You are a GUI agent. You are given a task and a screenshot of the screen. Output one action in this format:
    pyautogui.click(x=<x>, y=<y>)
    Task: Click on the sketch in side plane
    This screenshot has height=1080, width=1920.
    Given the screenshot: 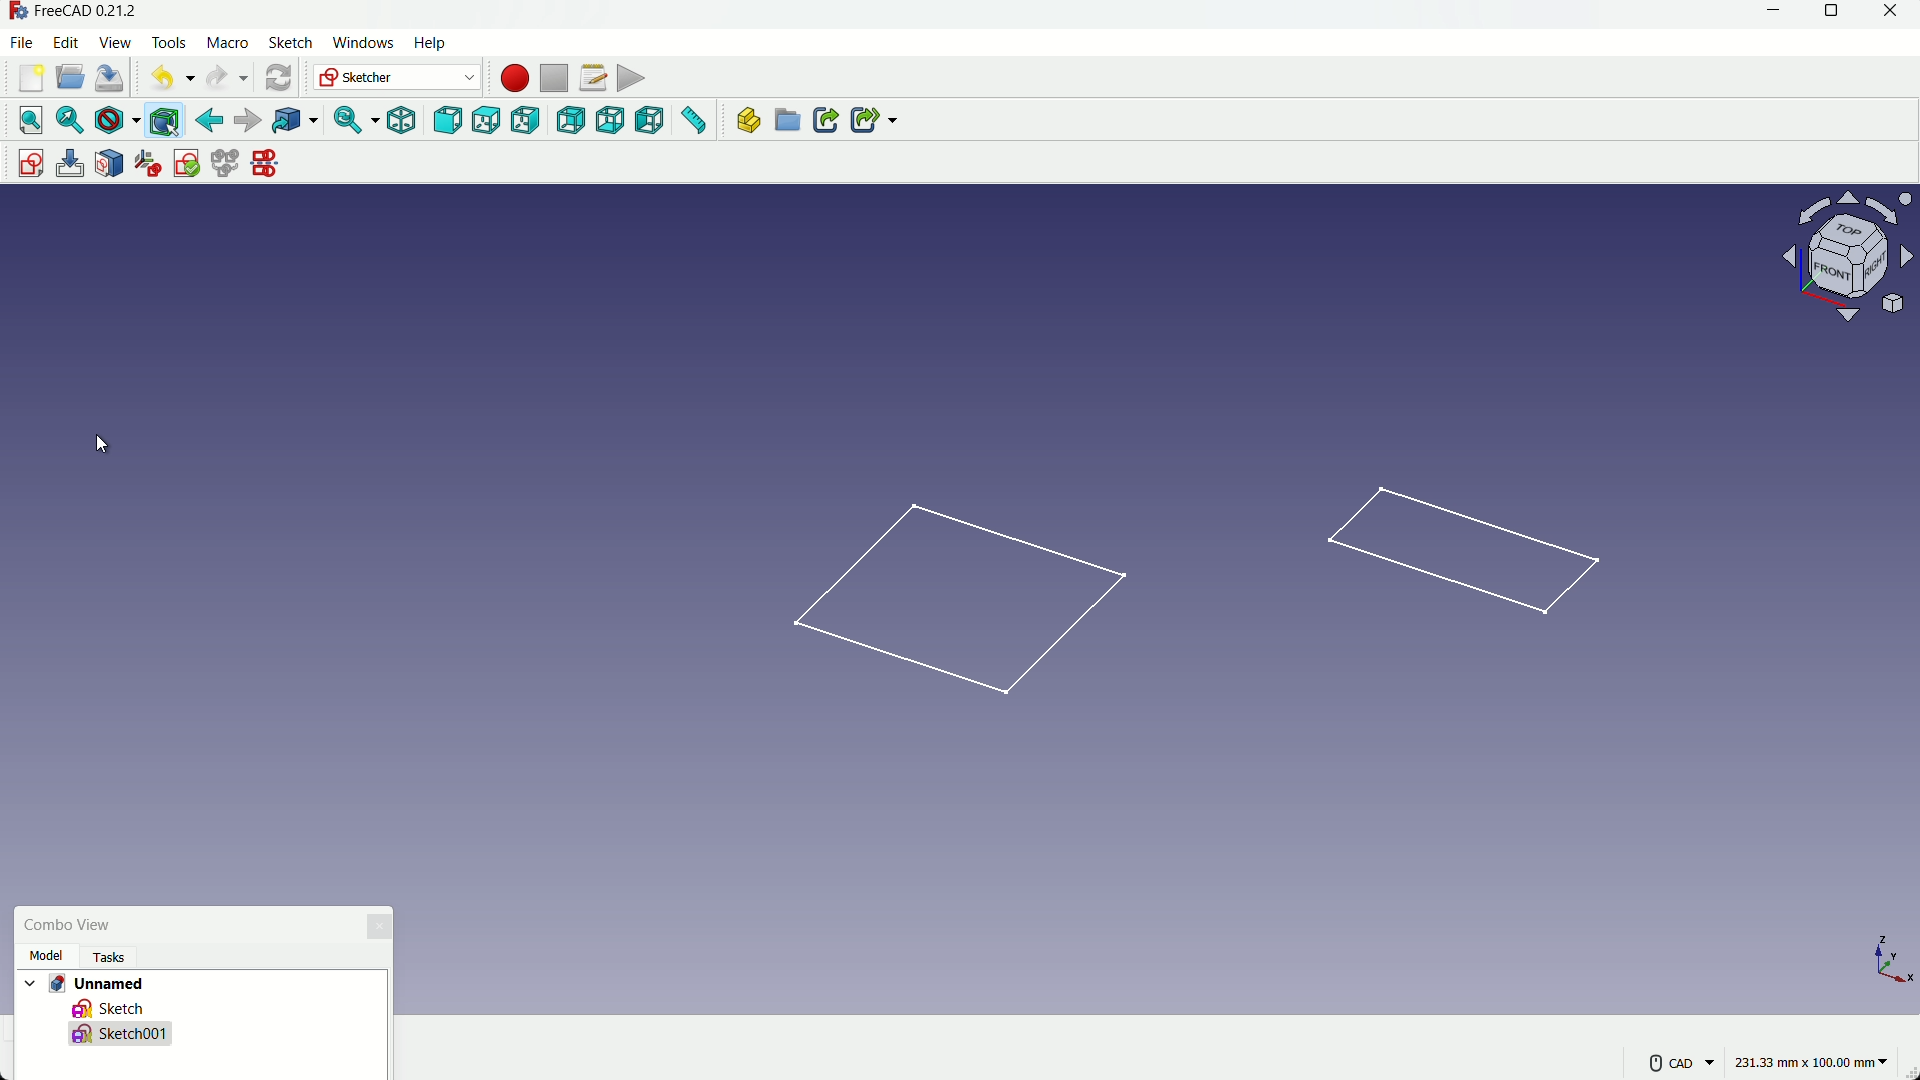 What is the action you would take?
    pyautogui.click(x=1444, y=548)
    